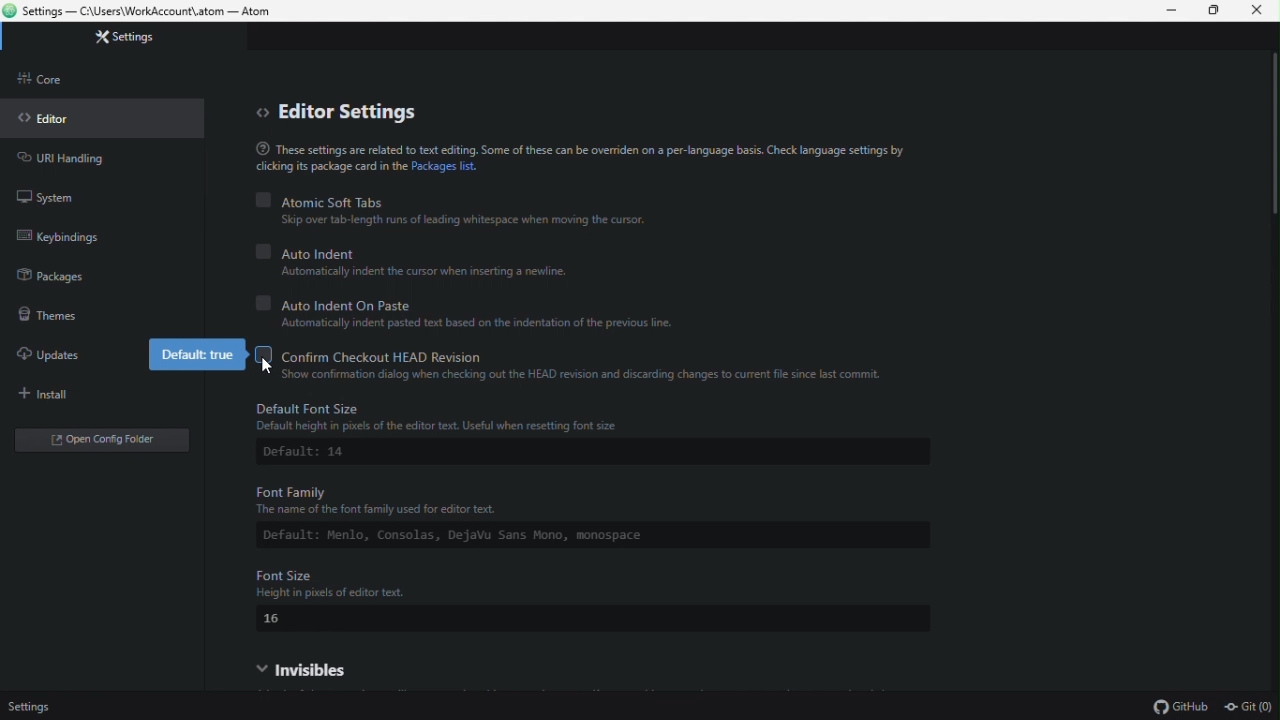  Describe the element at coordinates (147, 38) in the screenshot. I see `Setting` at that location.